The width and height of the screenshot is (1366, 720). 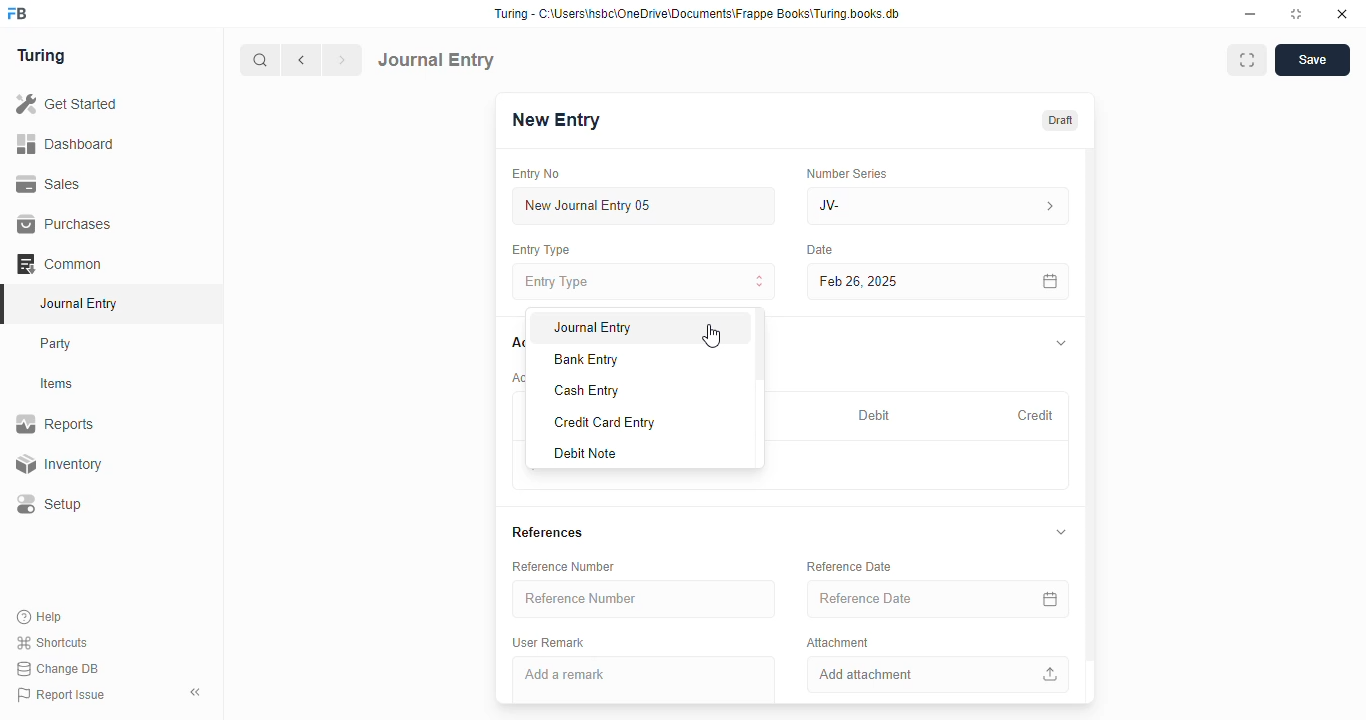 I want to click on toggle maximize, so click(x=1296, y=14).